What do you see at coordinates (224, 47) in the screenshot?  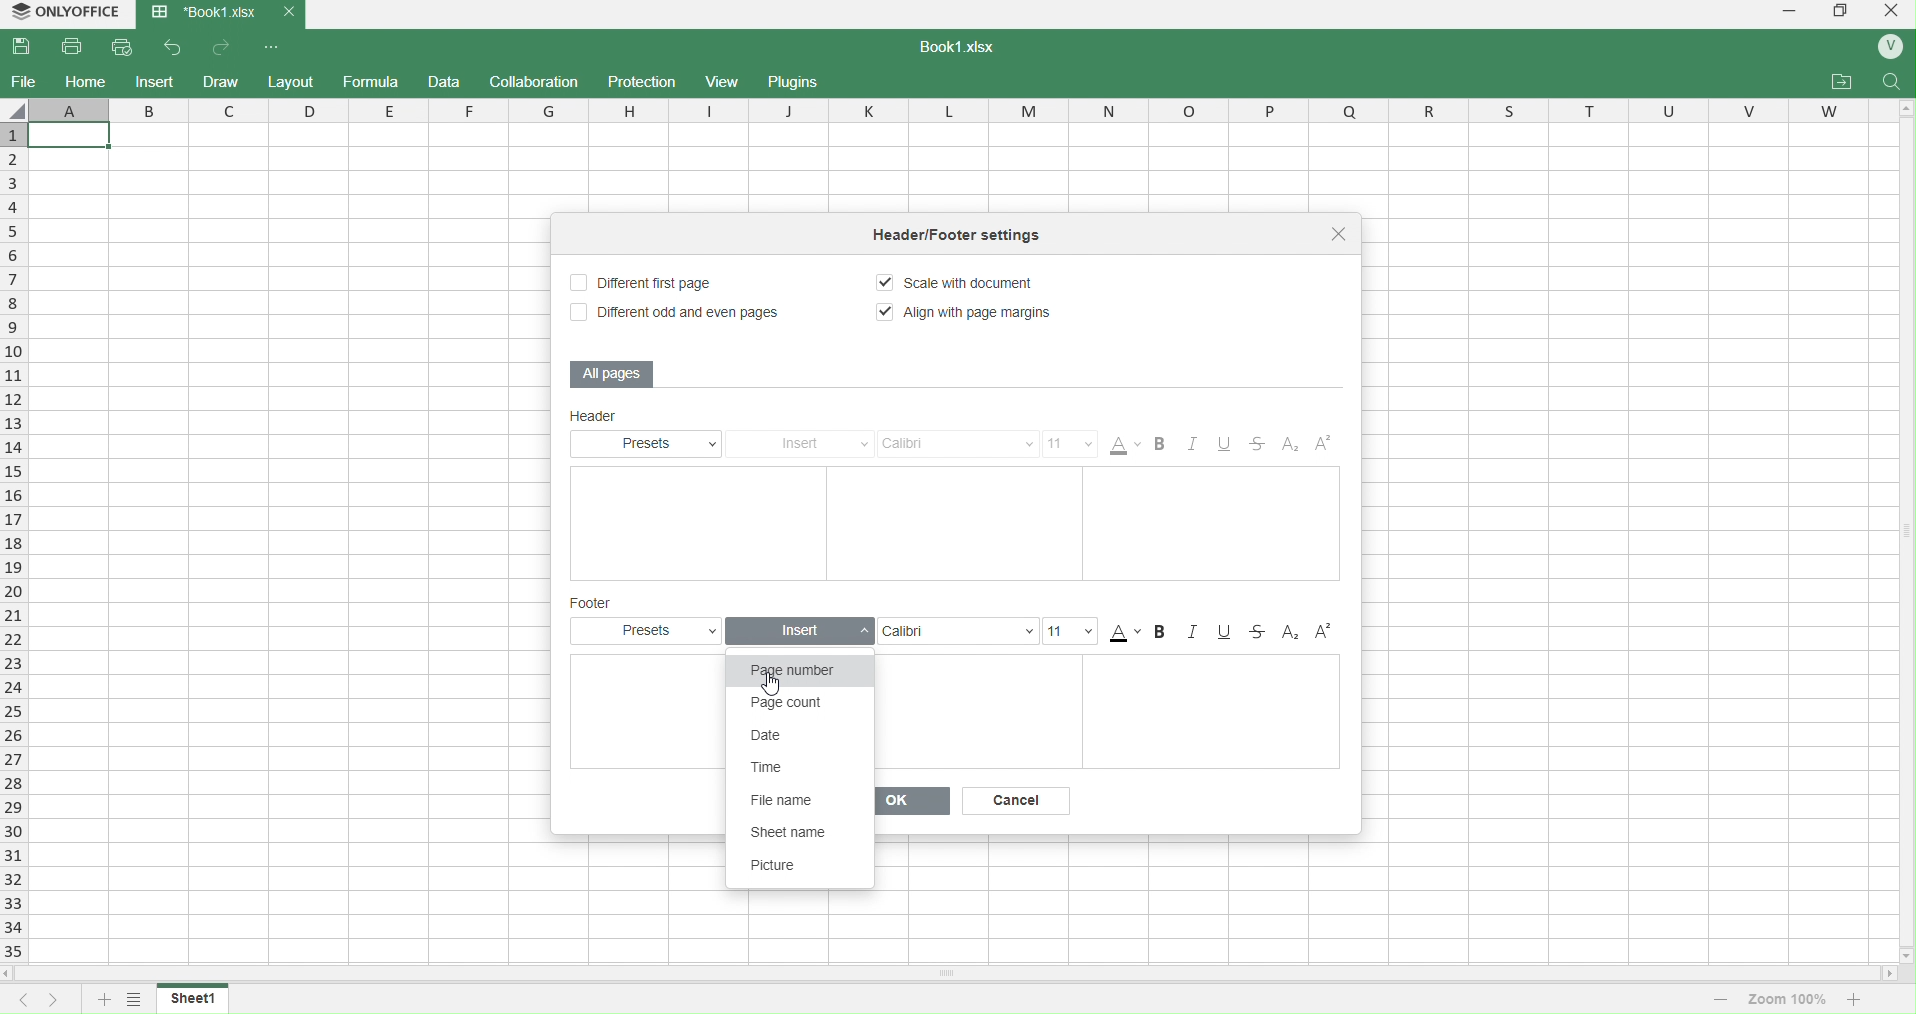 I see `forward` at bounding box center [224, 47].